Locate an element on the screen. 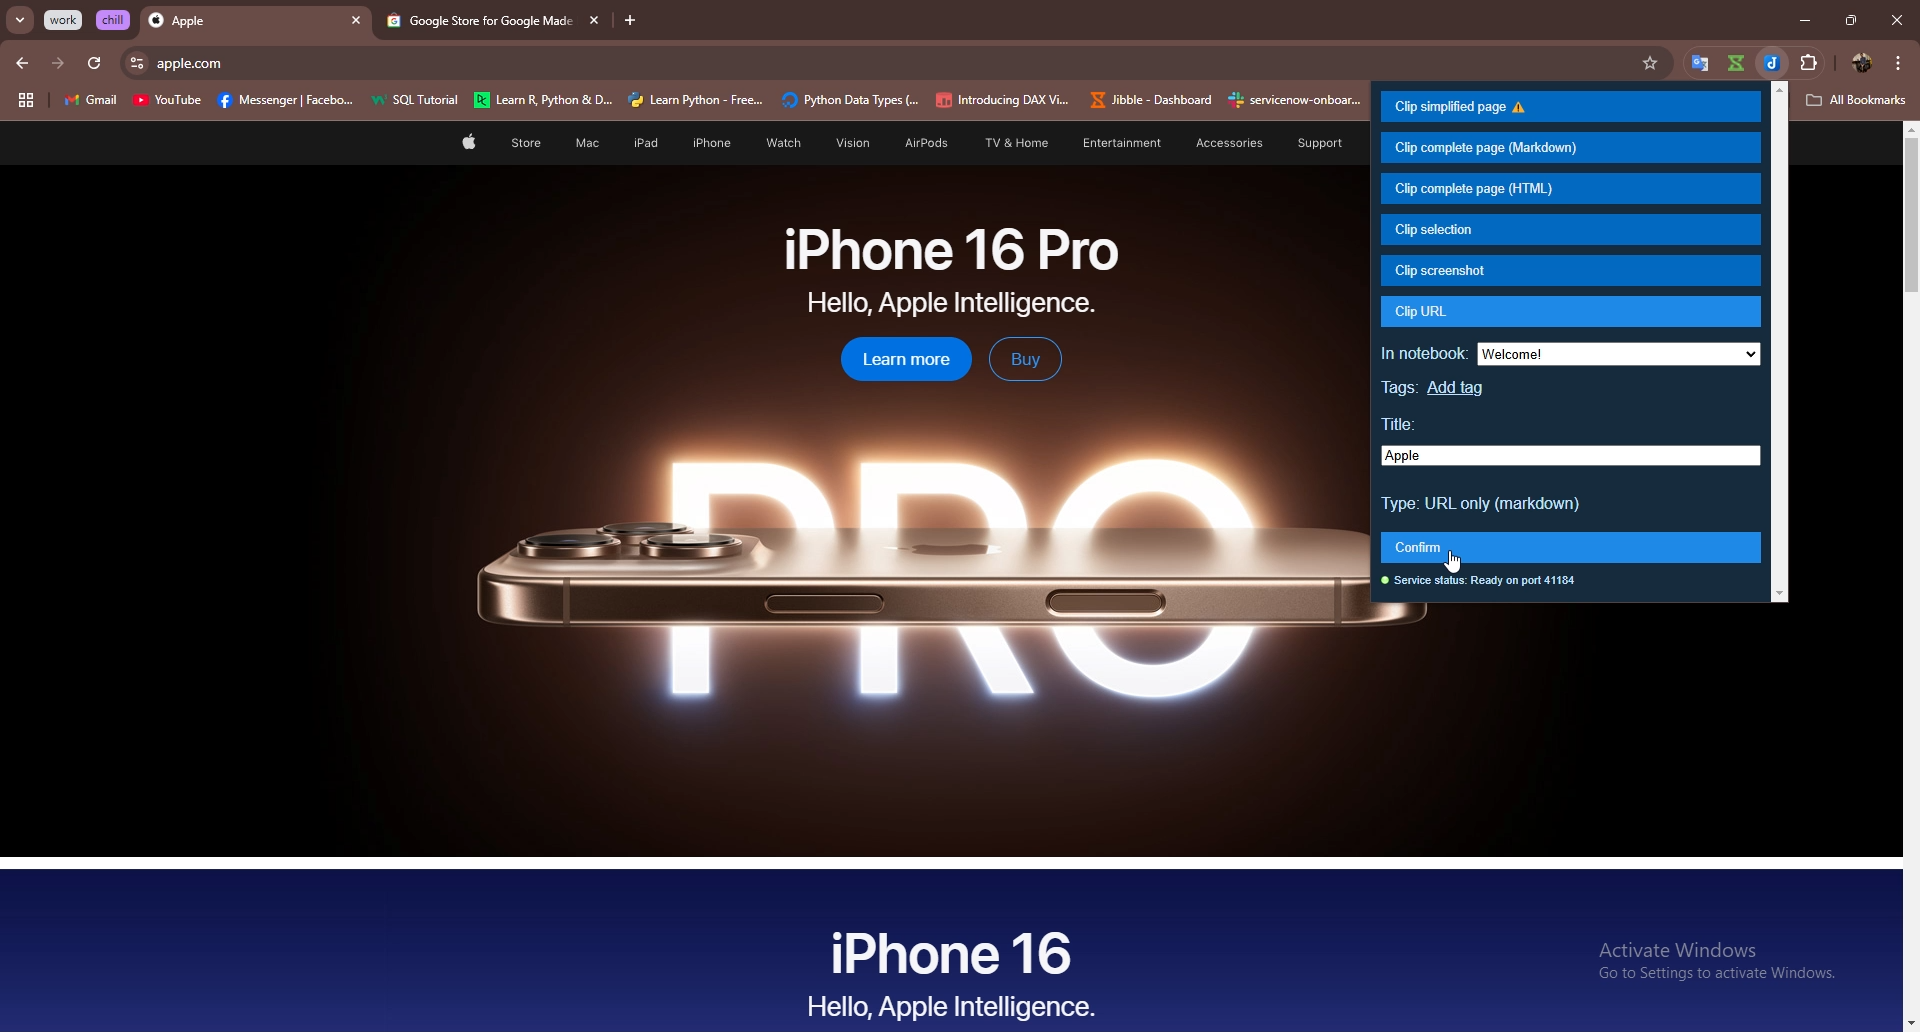 This screenshot has height=1032, width=1920. google translate is located at coordinates (1735, 63).